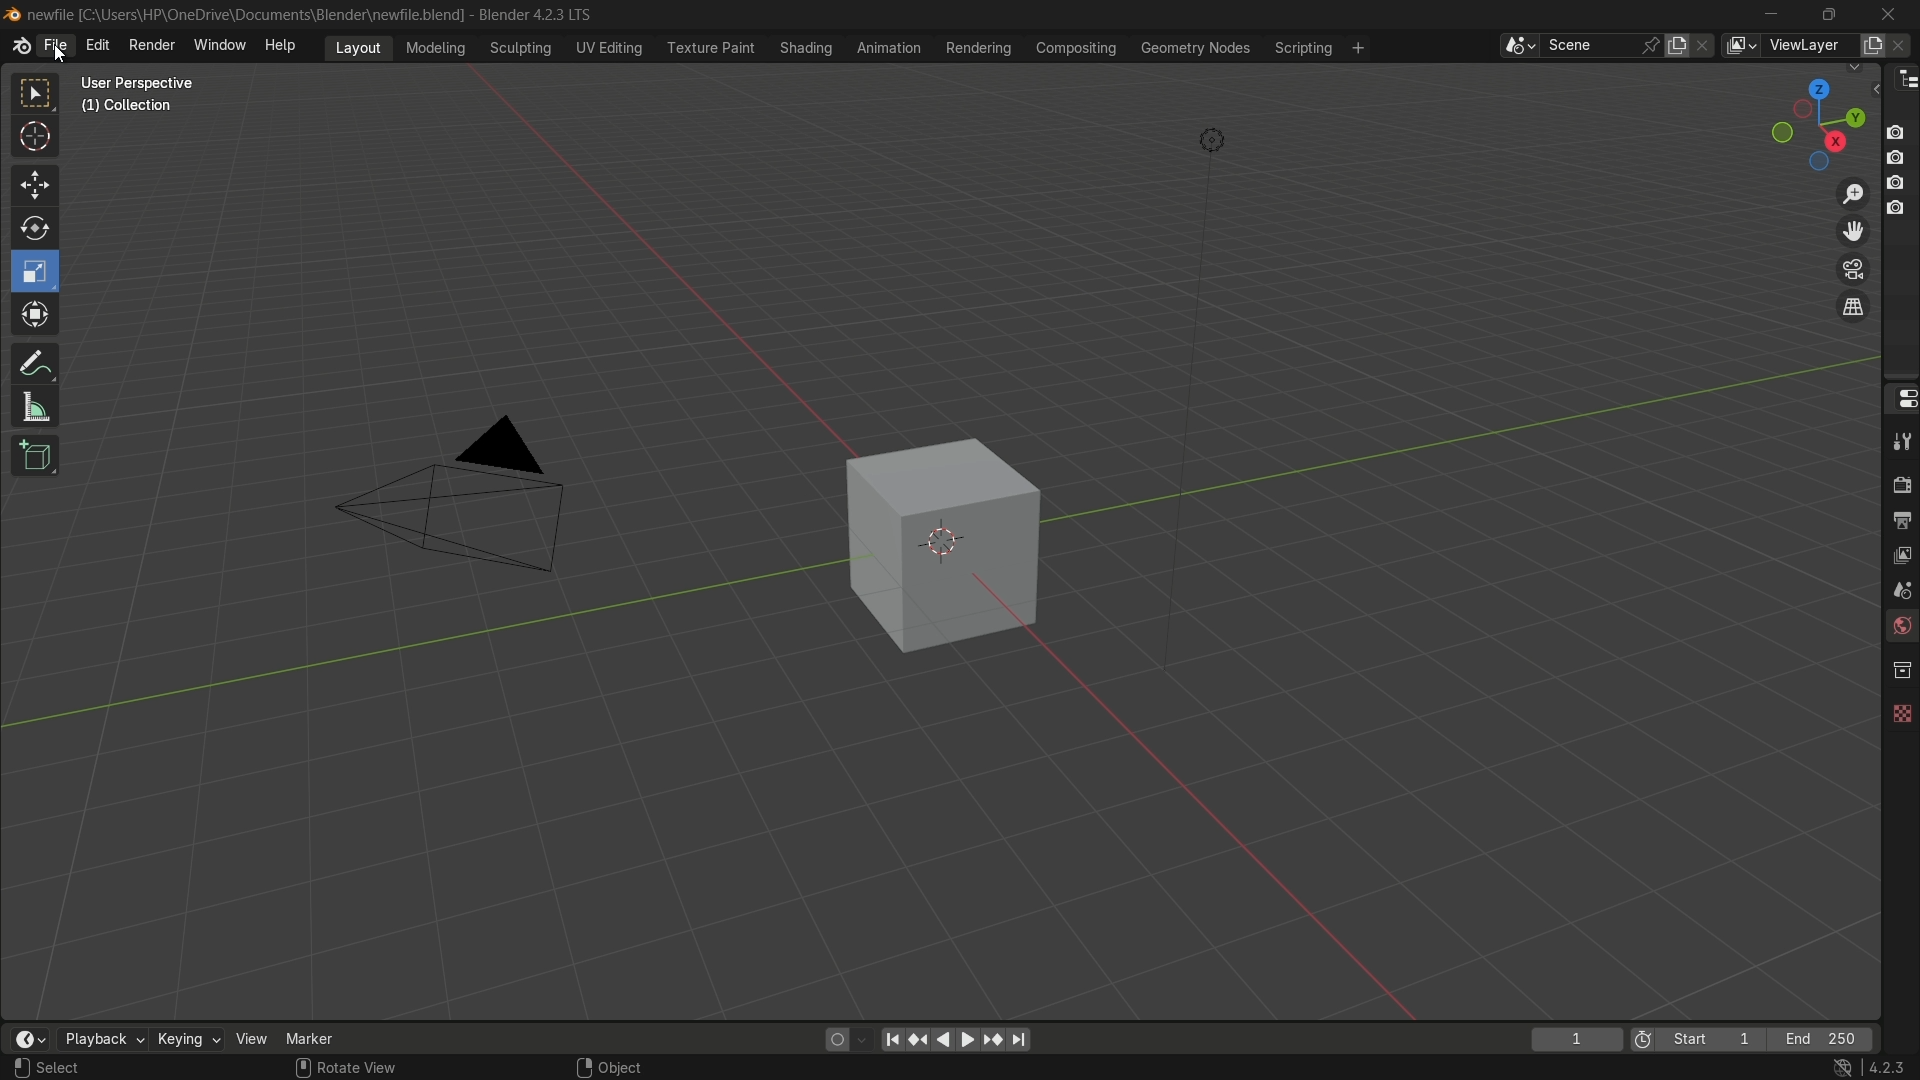  What do you see at coordinates (246, 15) in the screenshot?
I see `C:\User:\\HP\Onedrive\Documents\Blender` at bounding box center [246, 15].